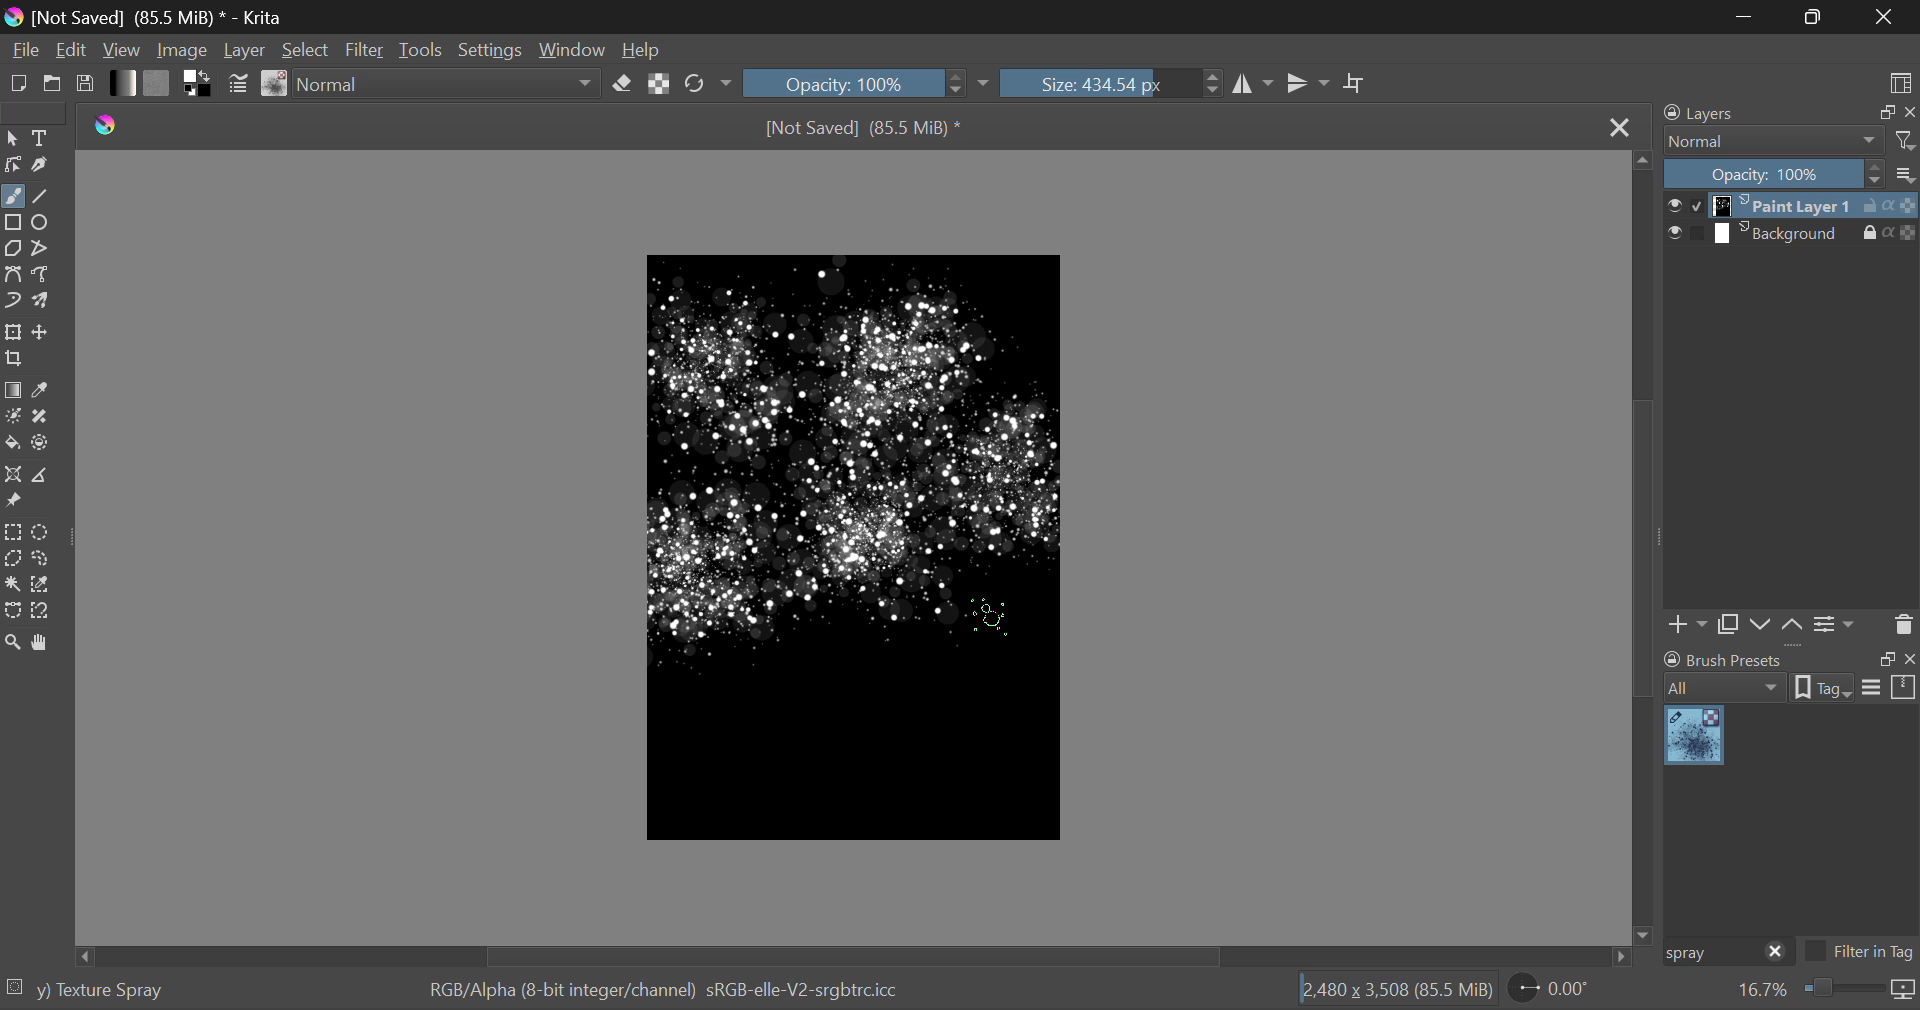  I want to click on Multibrush, so click(41, 299).